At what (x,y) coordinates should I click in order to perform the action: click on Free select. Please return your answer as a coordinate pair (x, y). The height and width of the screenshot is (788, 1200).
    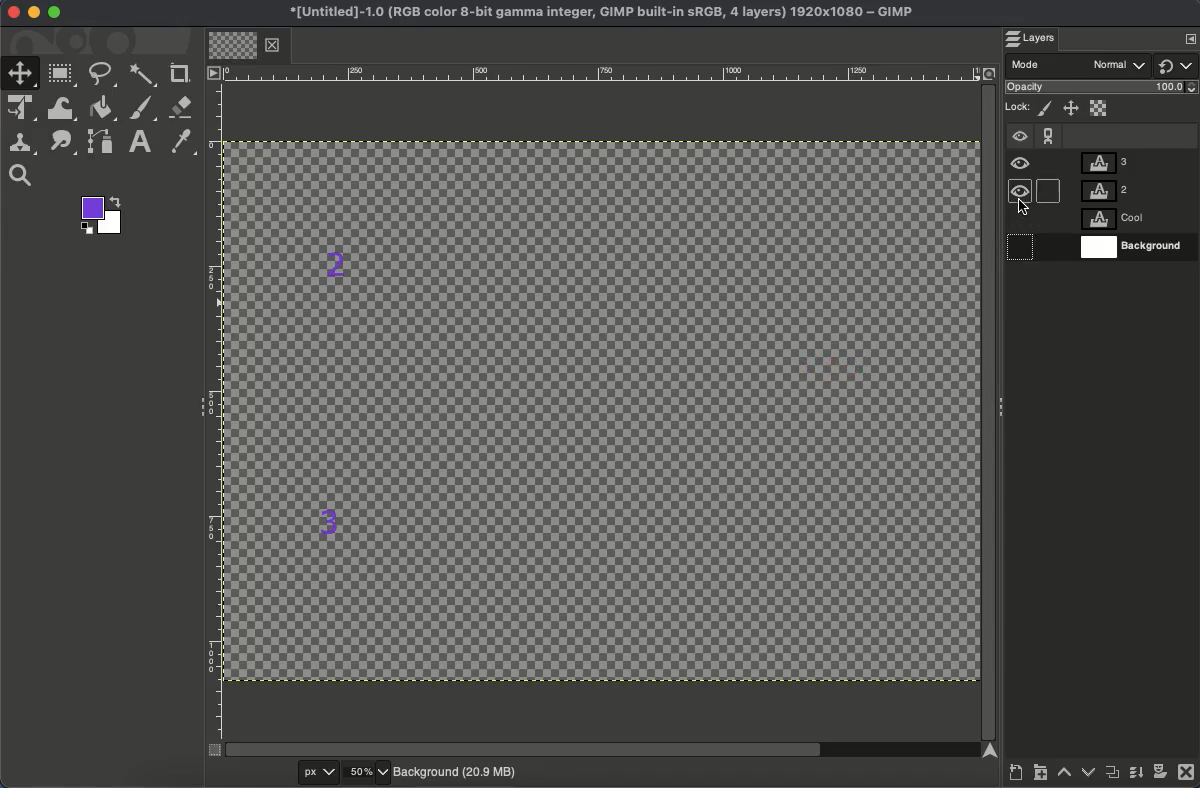
    Looking at the image, I should click on (106, 74).